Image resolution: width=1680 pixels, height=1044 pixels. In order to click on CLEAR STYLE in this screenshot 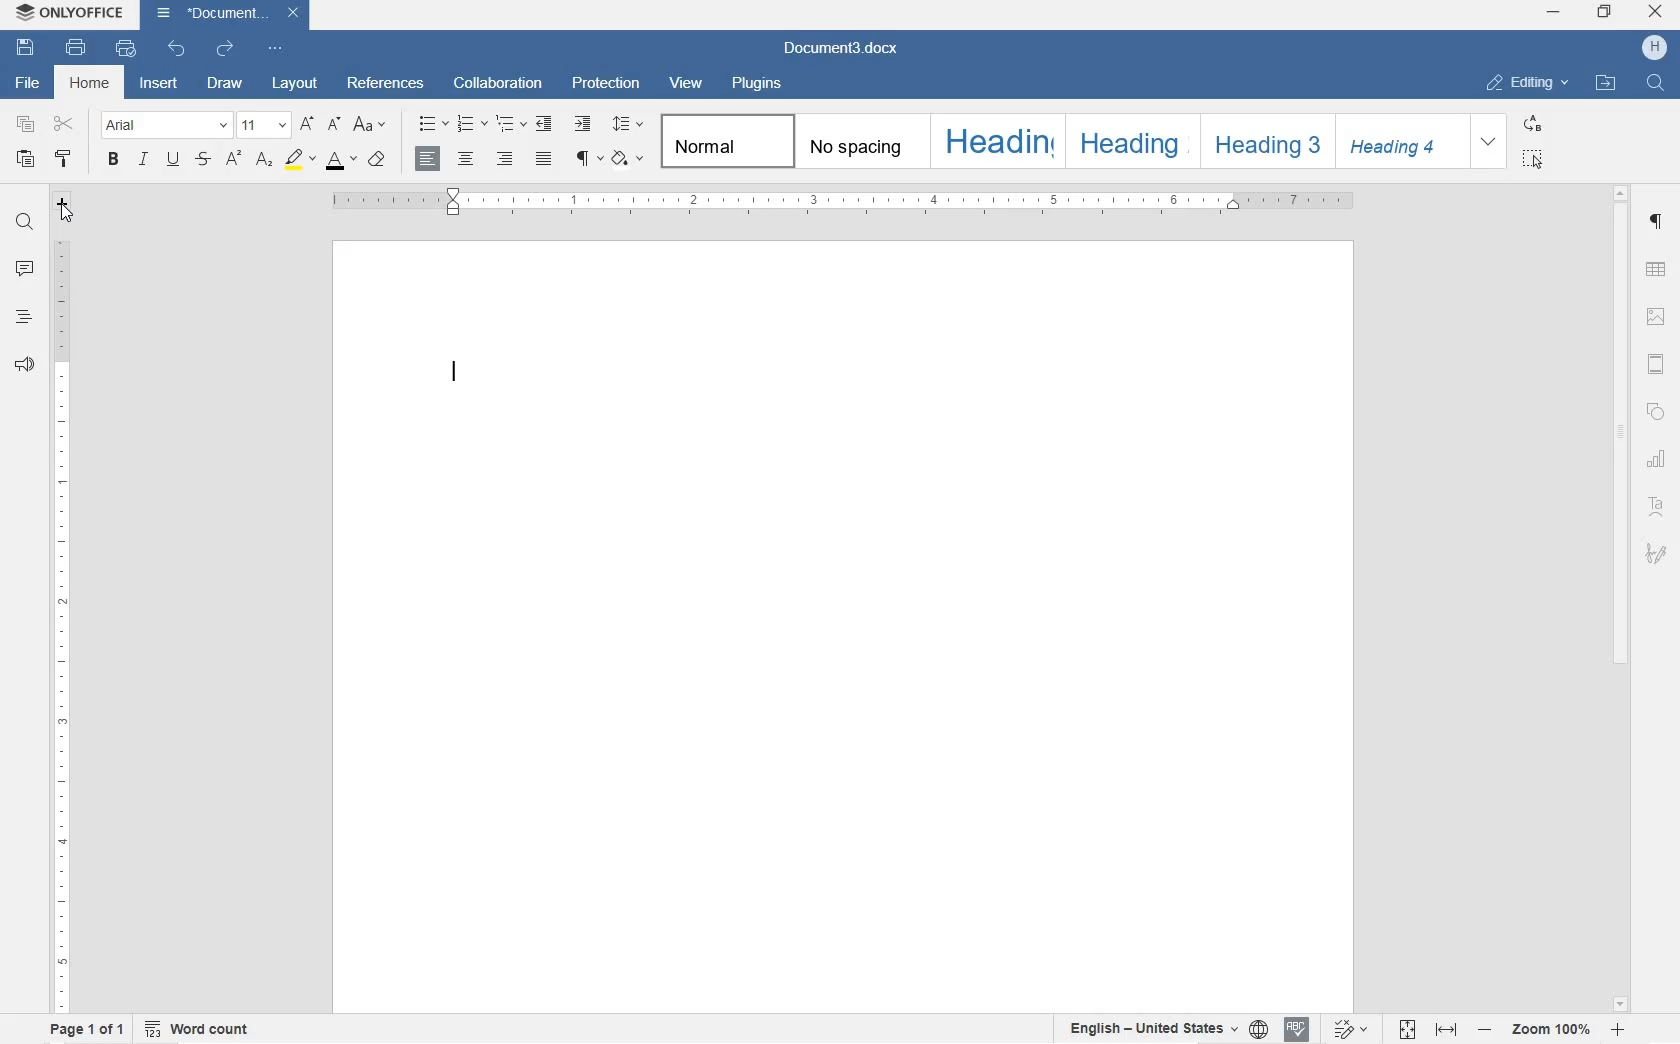, I will do `click(377, 162)`.